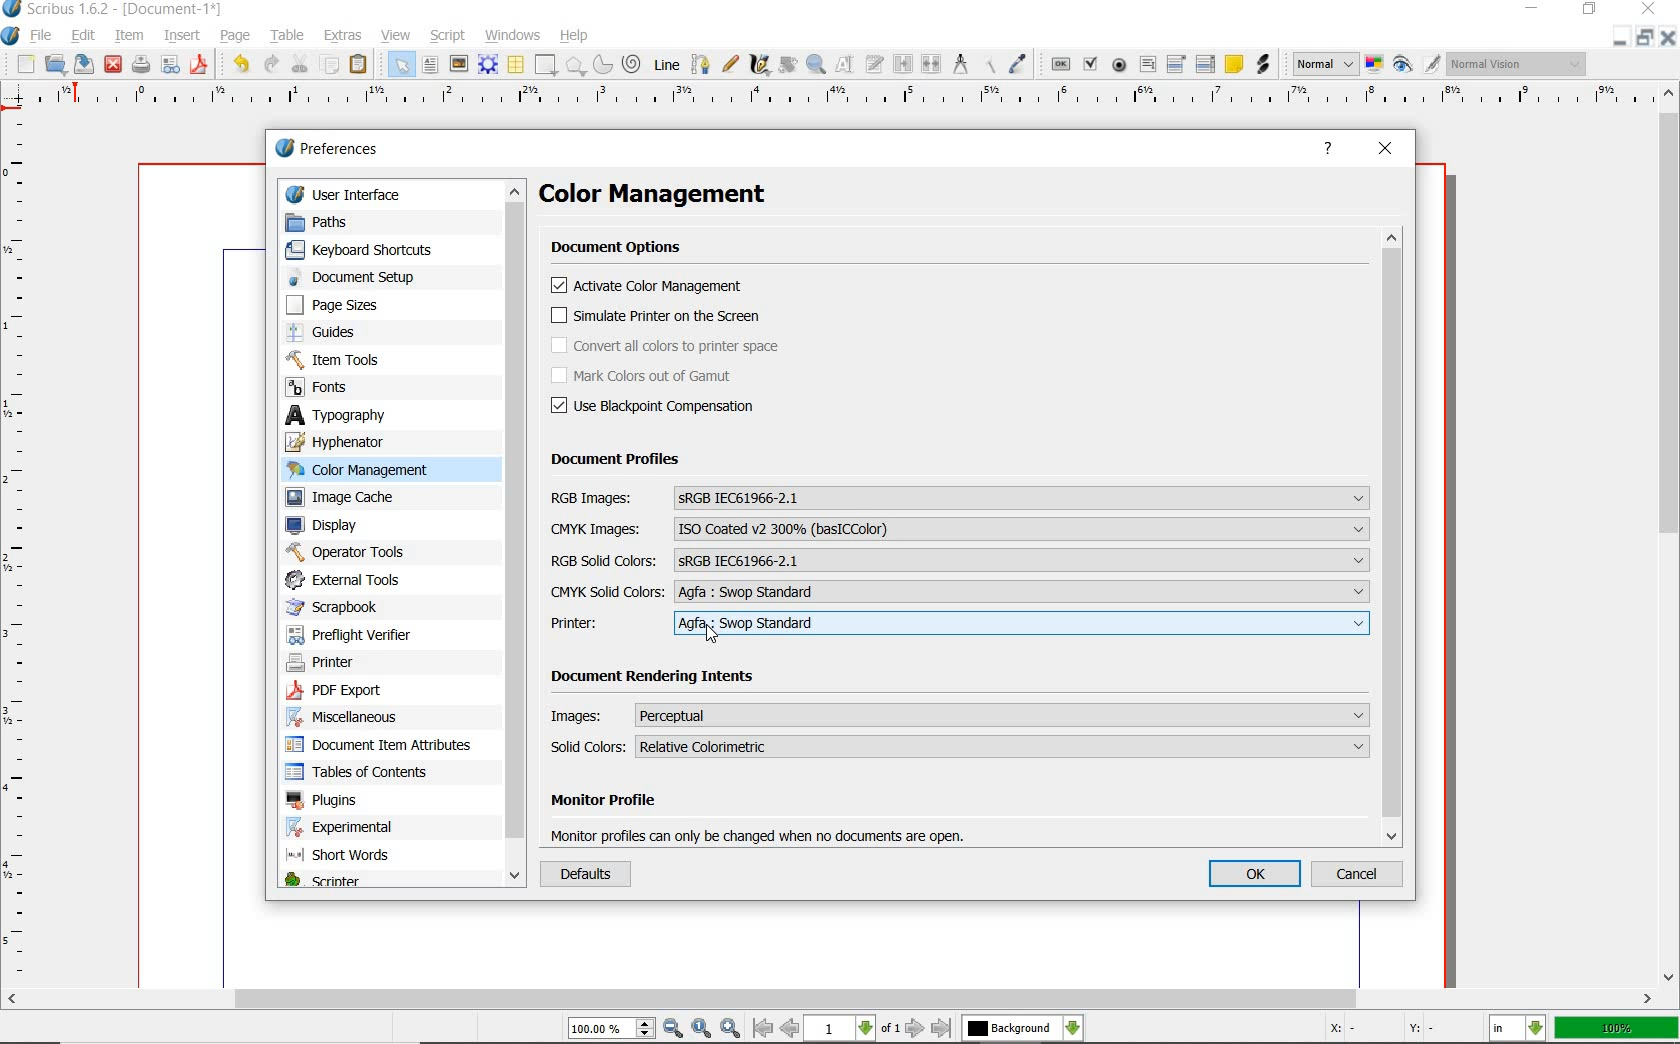 The width and height of the screenshot is (1680, 1044). Describe the element at coordinates (845, 99) in the screenshot. I see `ruler` at that location.